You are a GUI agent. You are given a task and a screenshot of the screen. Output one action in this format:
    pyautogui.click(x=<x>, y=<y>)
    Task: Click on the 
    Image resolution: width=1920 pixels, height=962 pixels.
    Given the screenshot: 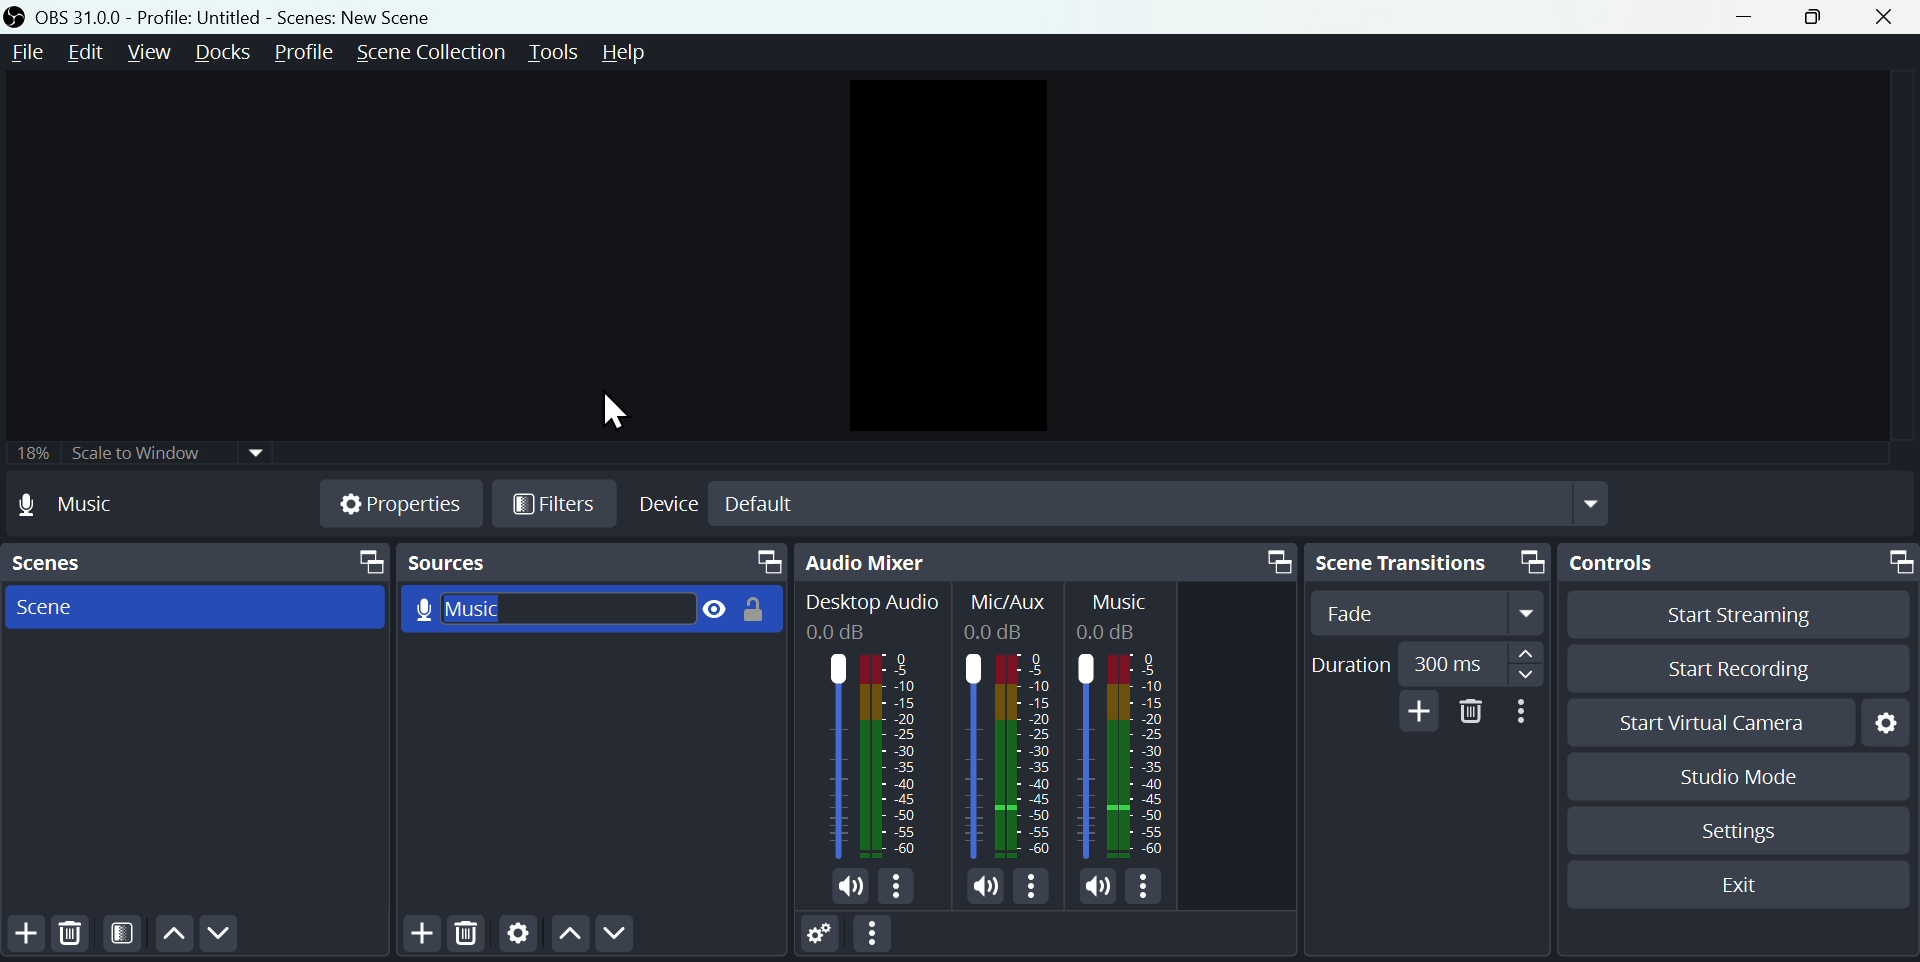 What is the action you would take?
    pyautogui.click(x=1122, y=631)
    